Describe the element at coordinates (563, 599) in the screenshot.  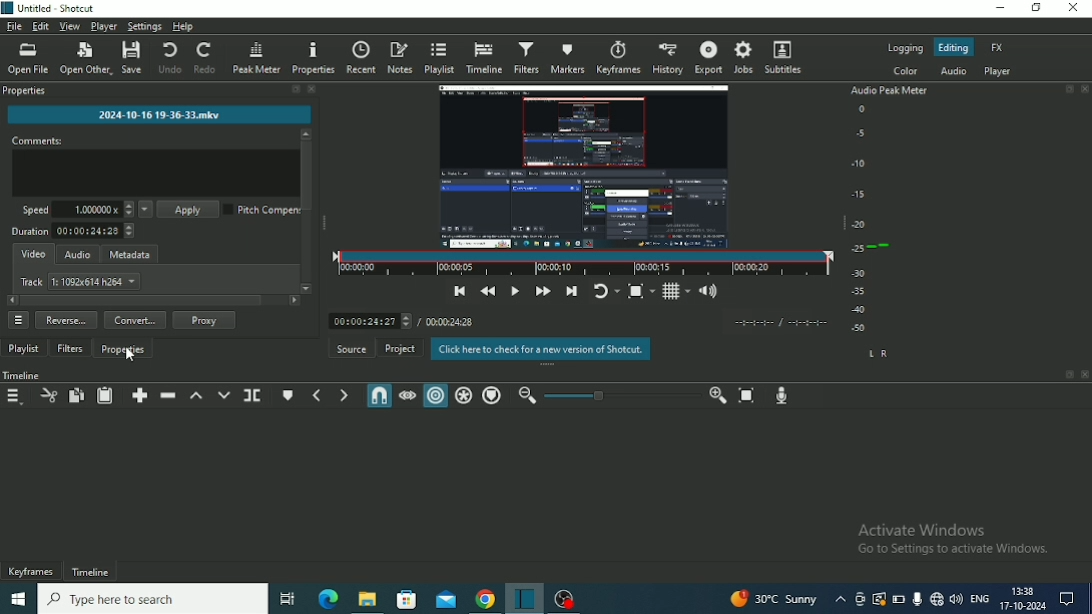
I see `OBS Studio` at that location.